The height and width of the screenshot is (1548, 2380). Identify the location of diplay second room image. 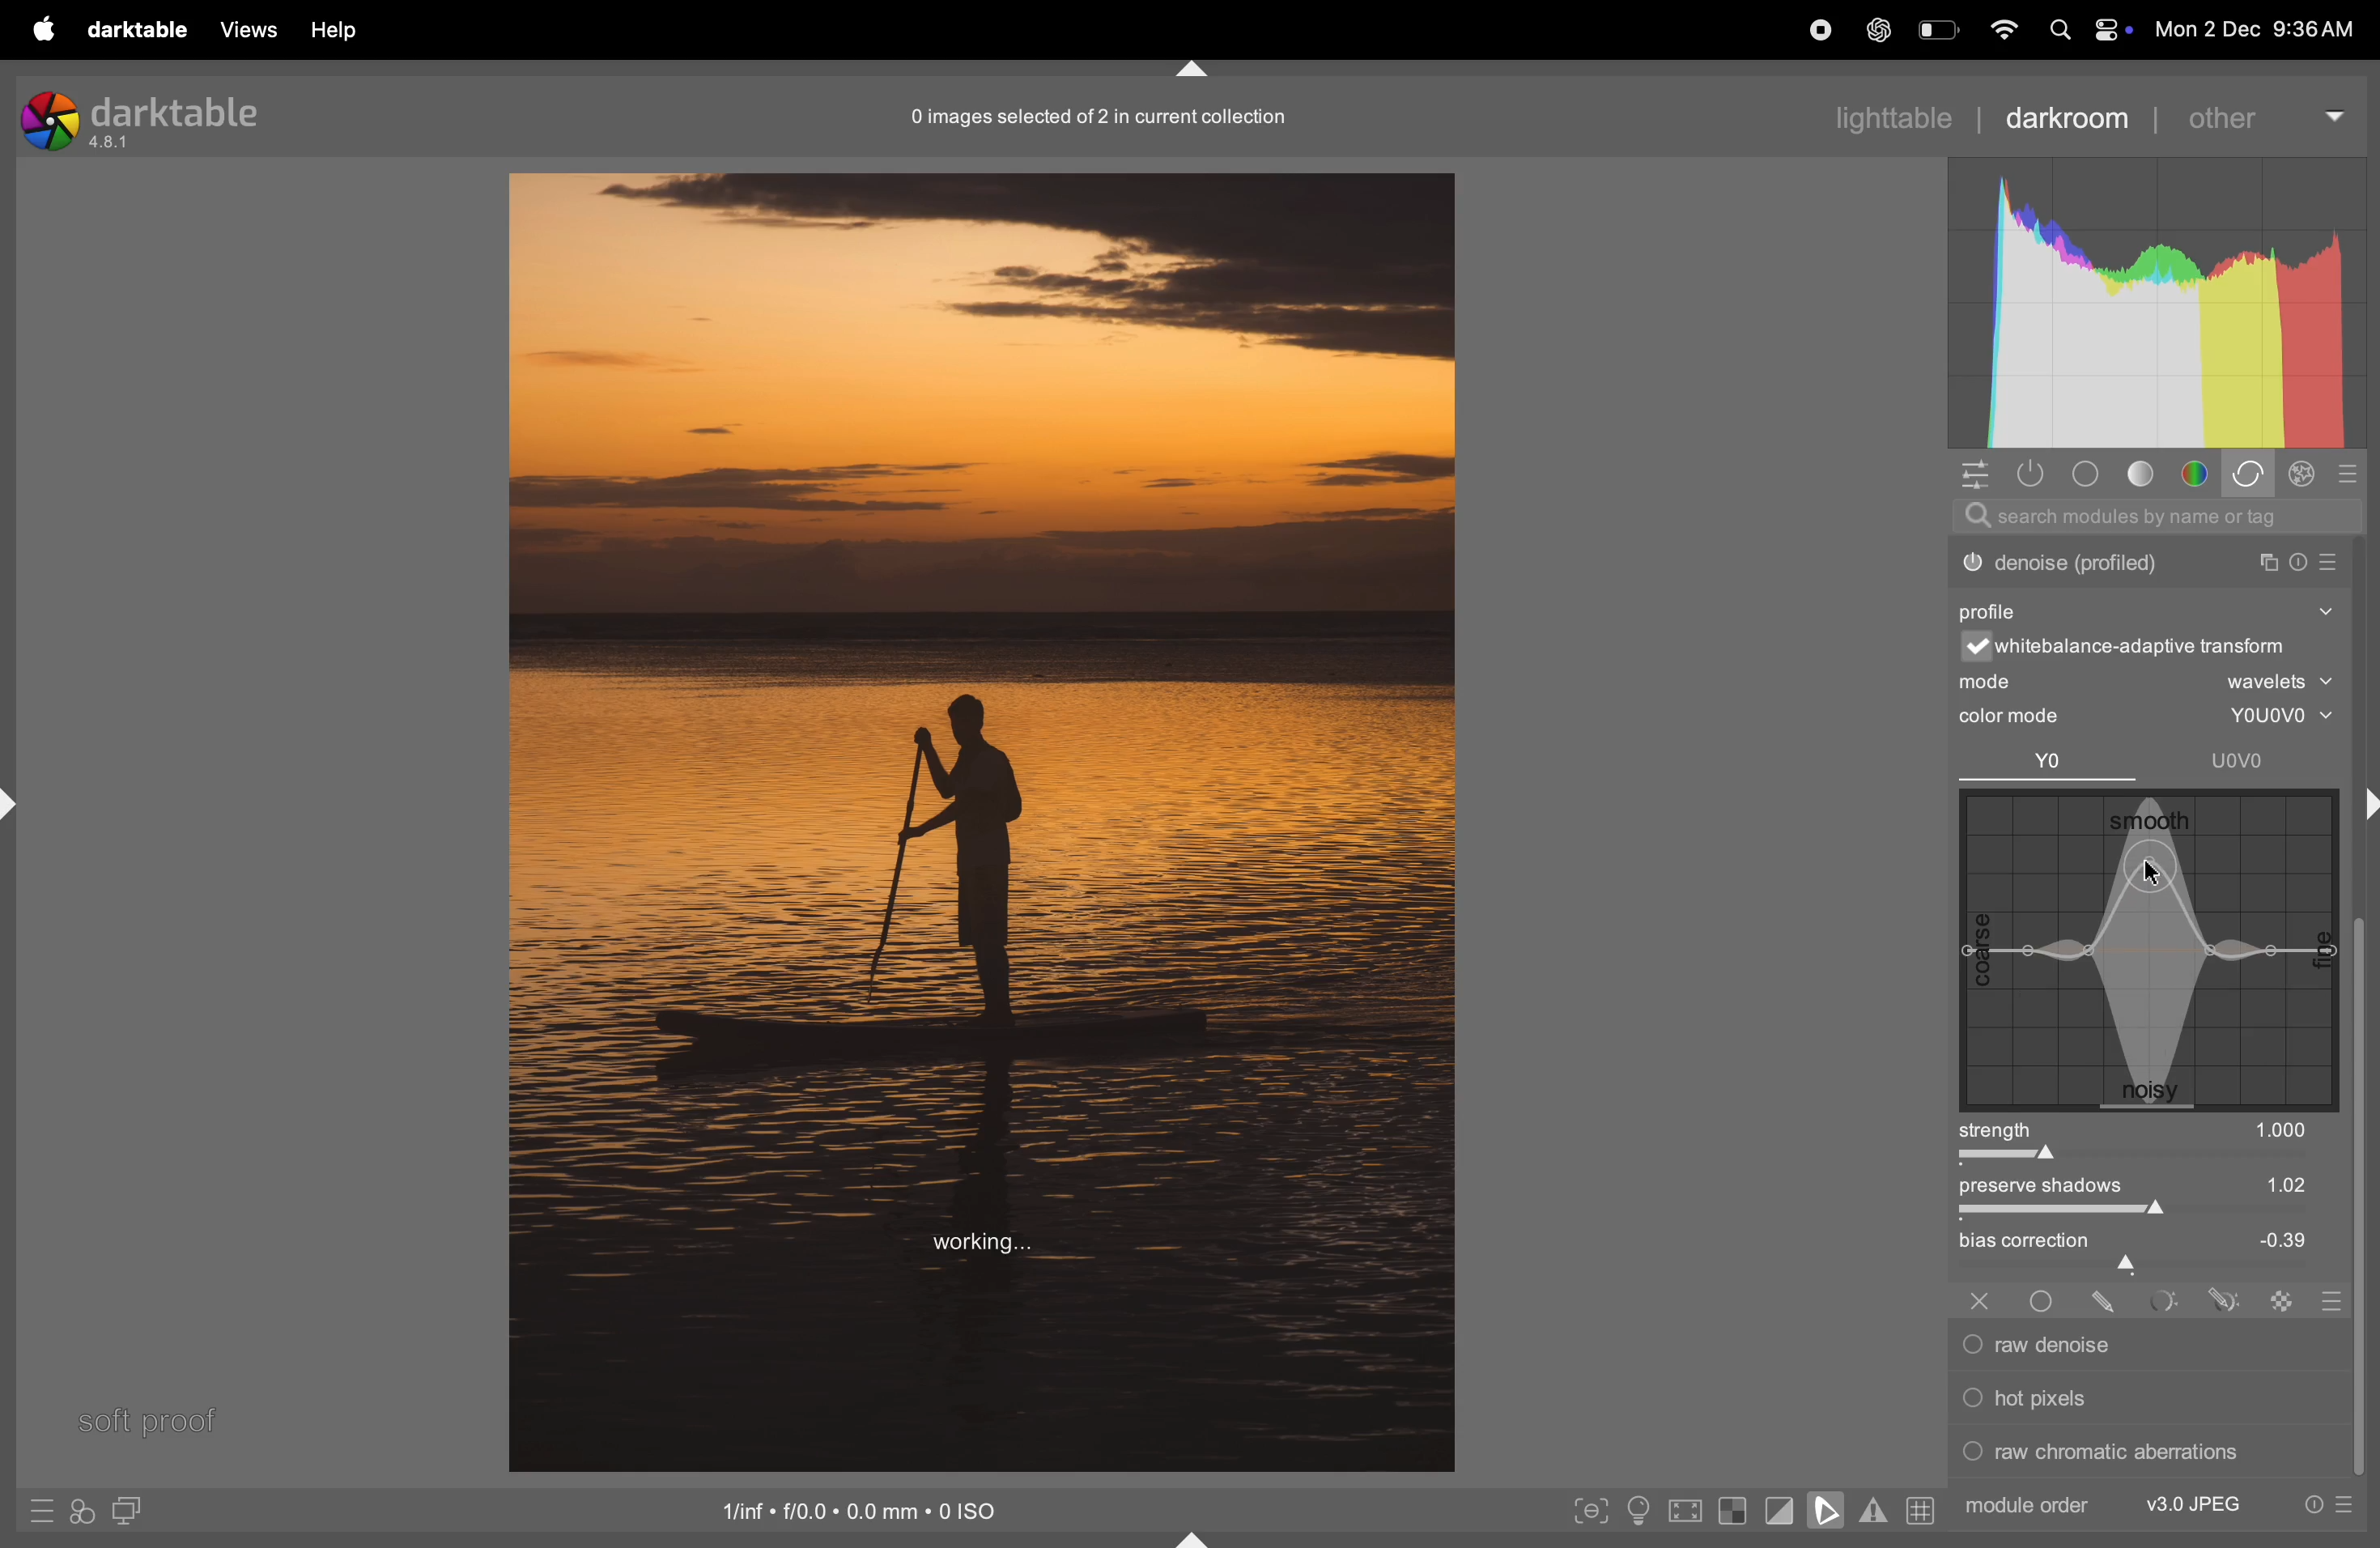
(136, 1513).